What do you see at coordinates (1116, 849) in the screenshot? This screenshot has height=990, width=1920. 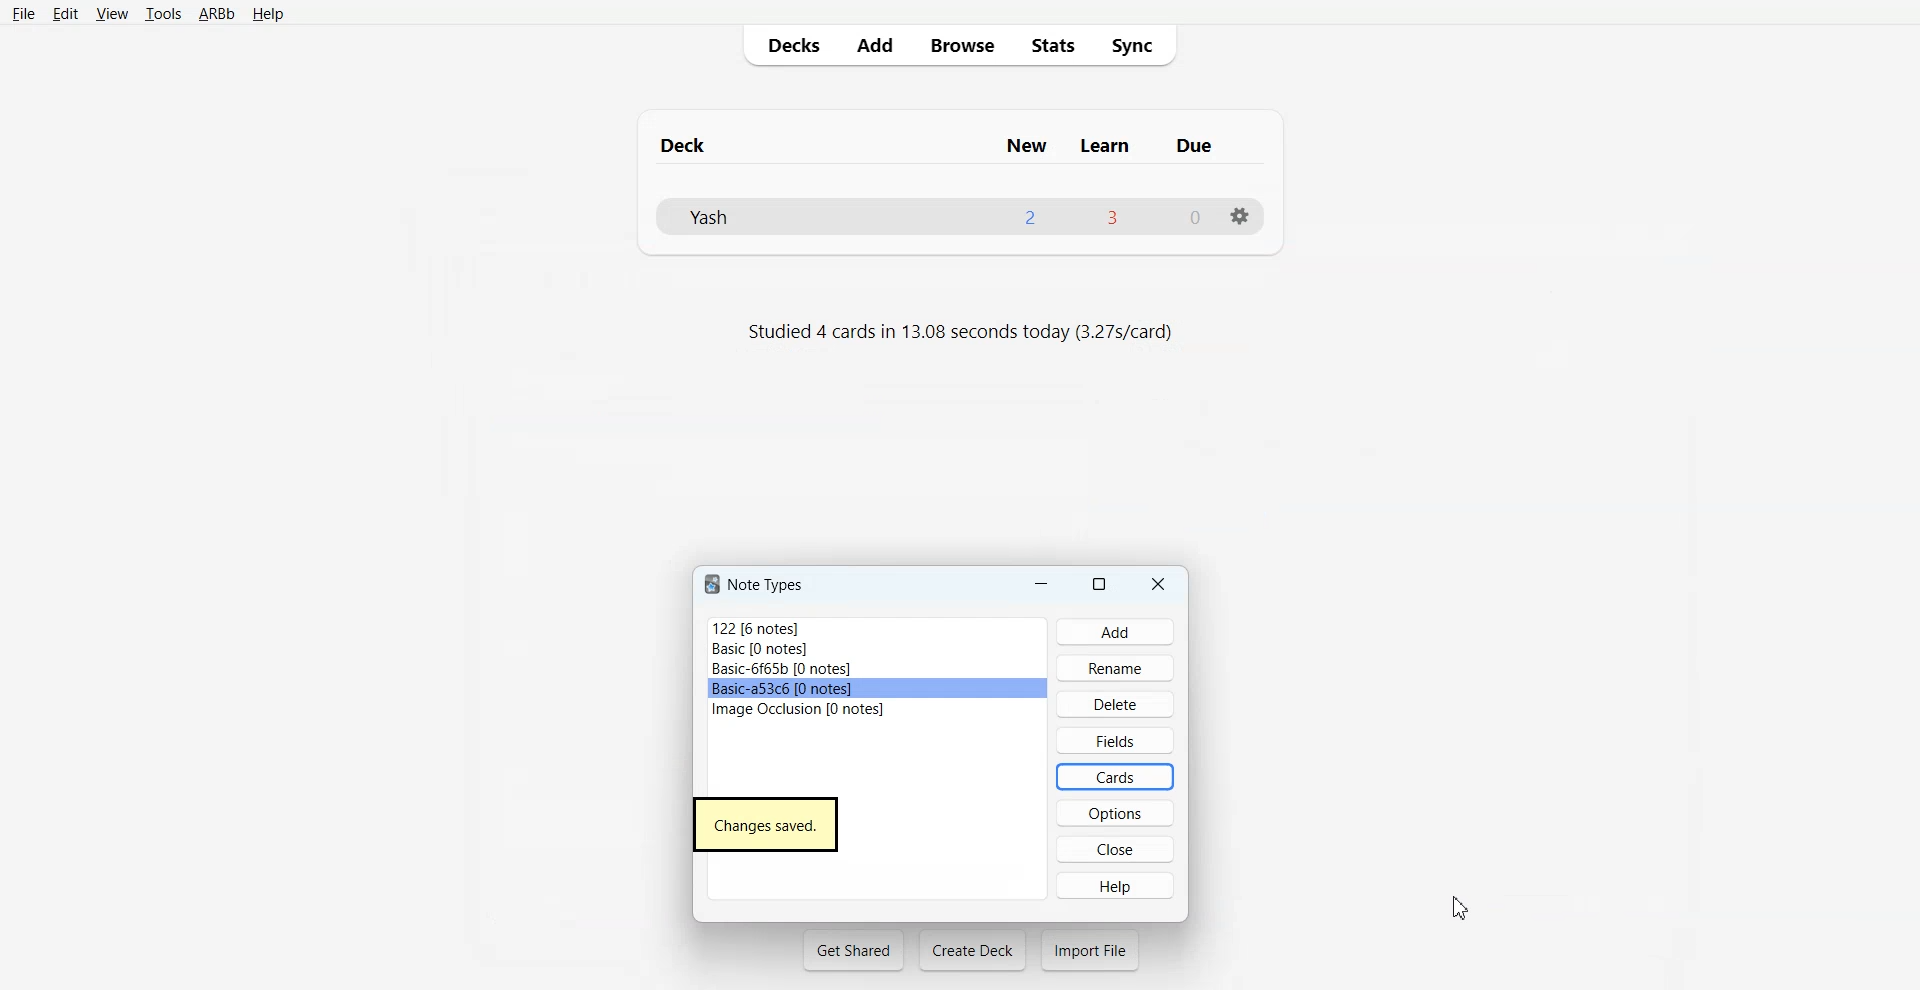 I see `Close` at bounding box center [1116, 849].